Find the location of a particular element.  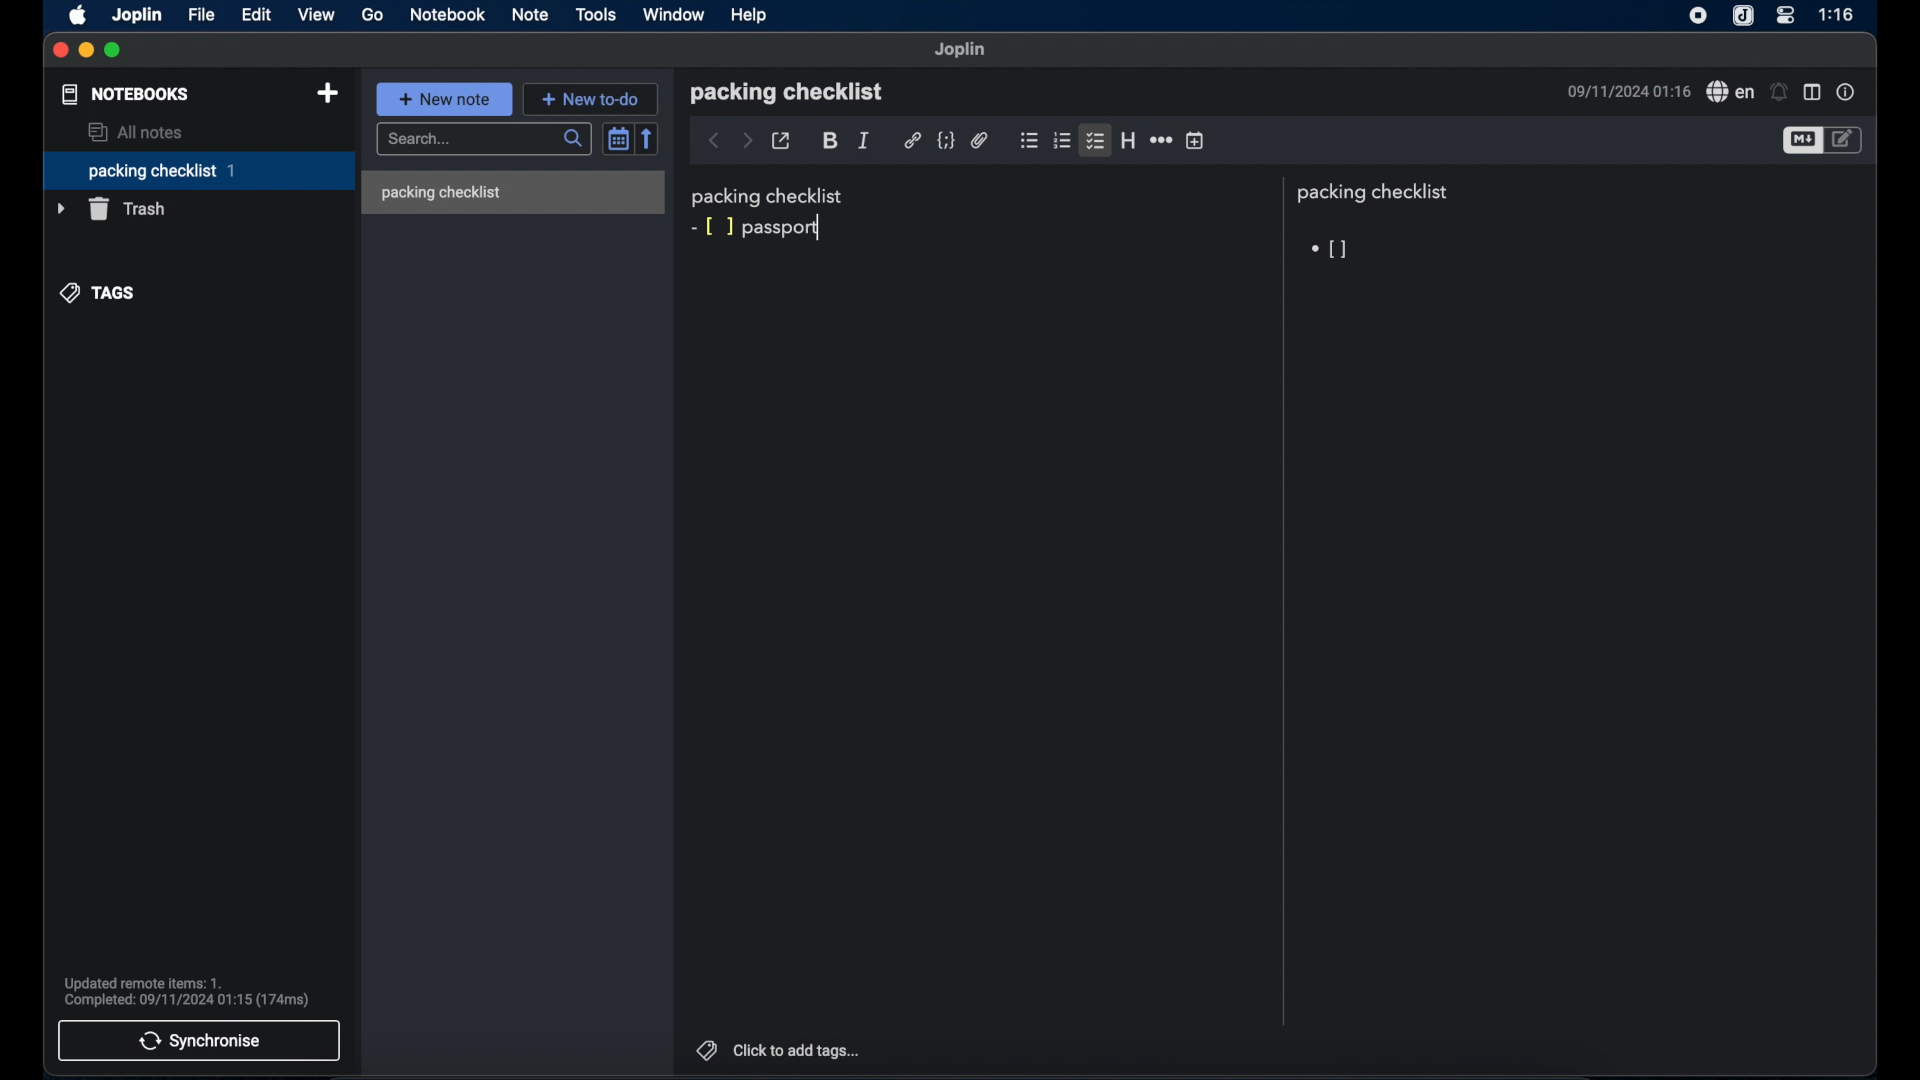

hyperlink is located at coordinates (912, 141).